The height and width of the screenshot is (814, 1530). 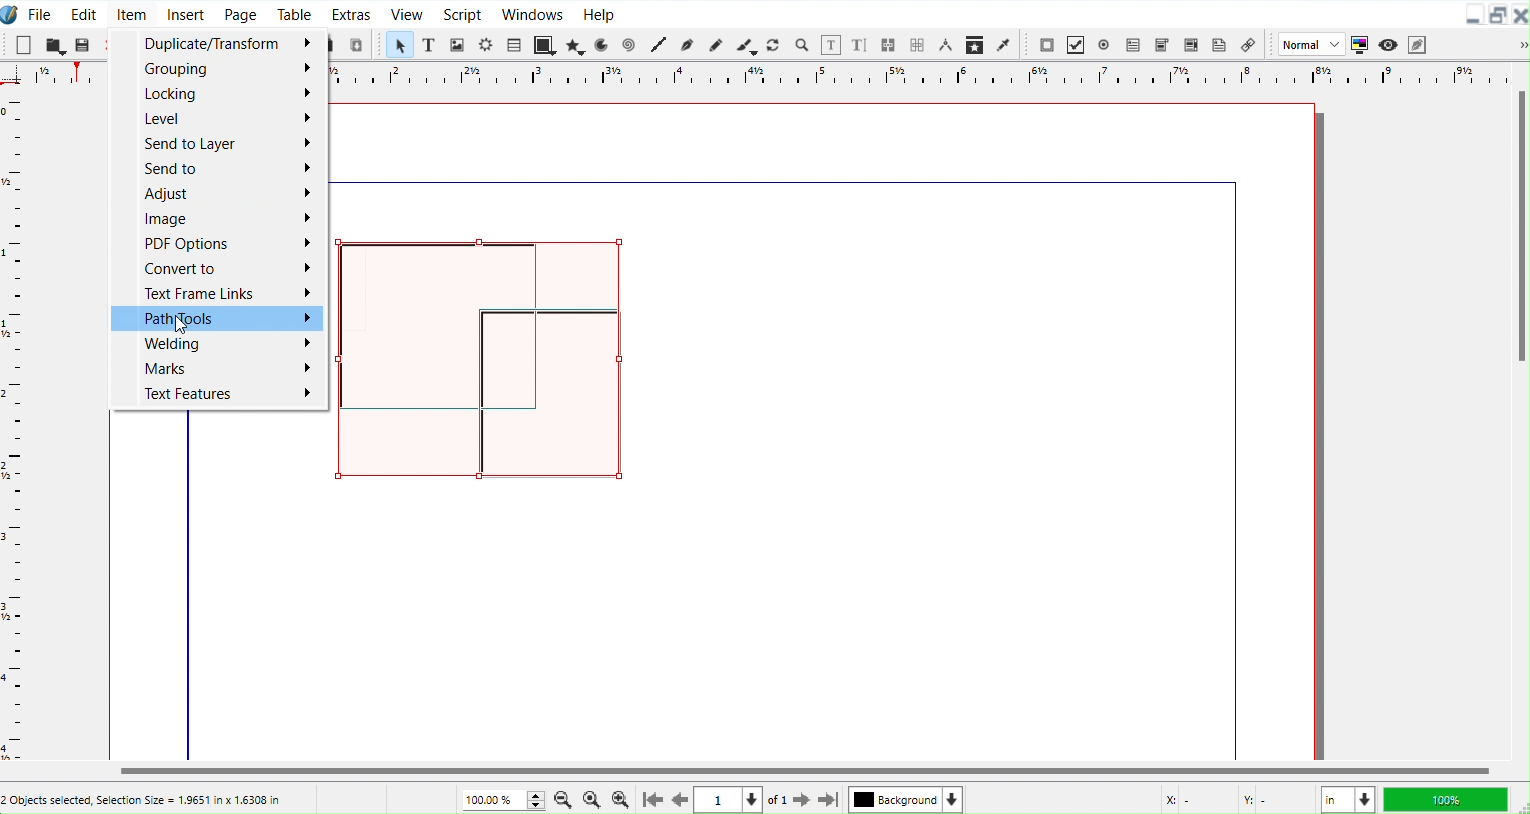 What do you see at coordinates (651, 800) in the screenshot?
I see `Go to First Page` at bounding box center [651, 800].